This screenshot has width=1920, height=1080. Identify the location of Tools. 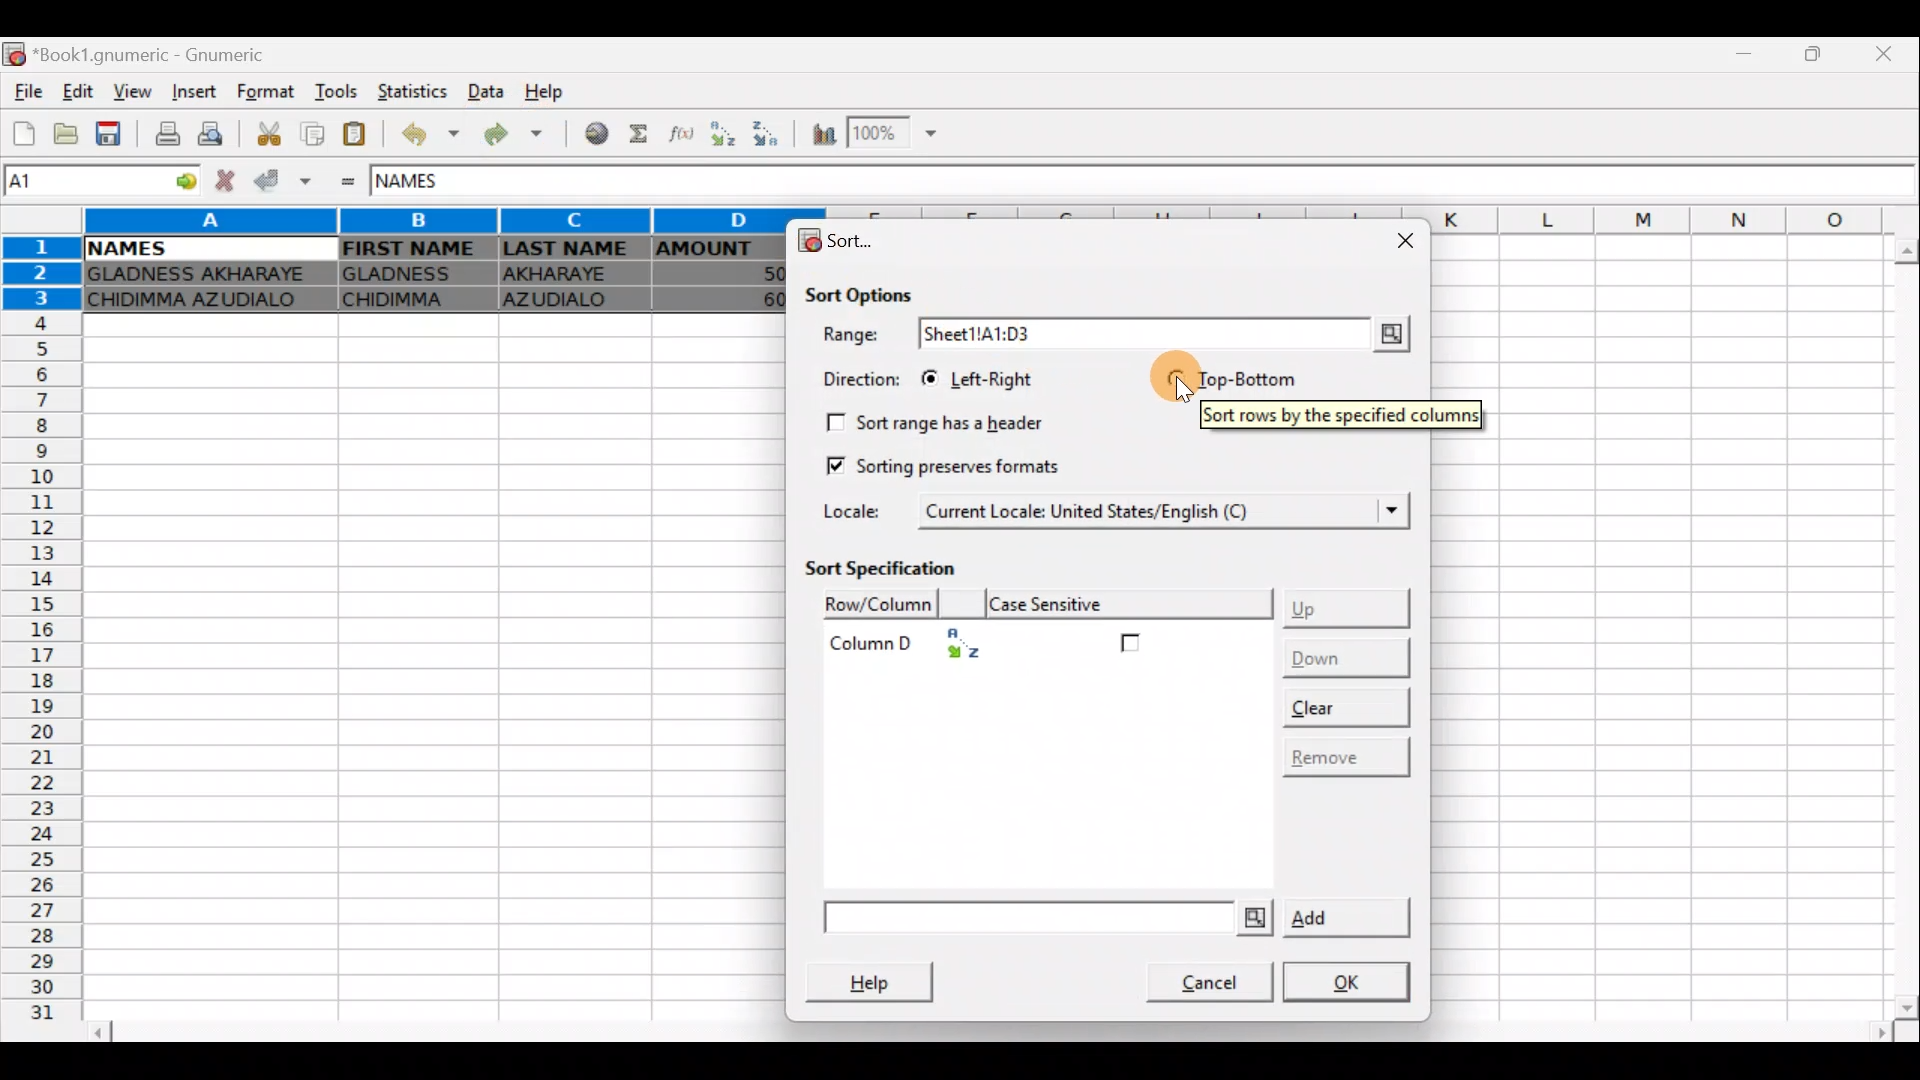
(340, 93).